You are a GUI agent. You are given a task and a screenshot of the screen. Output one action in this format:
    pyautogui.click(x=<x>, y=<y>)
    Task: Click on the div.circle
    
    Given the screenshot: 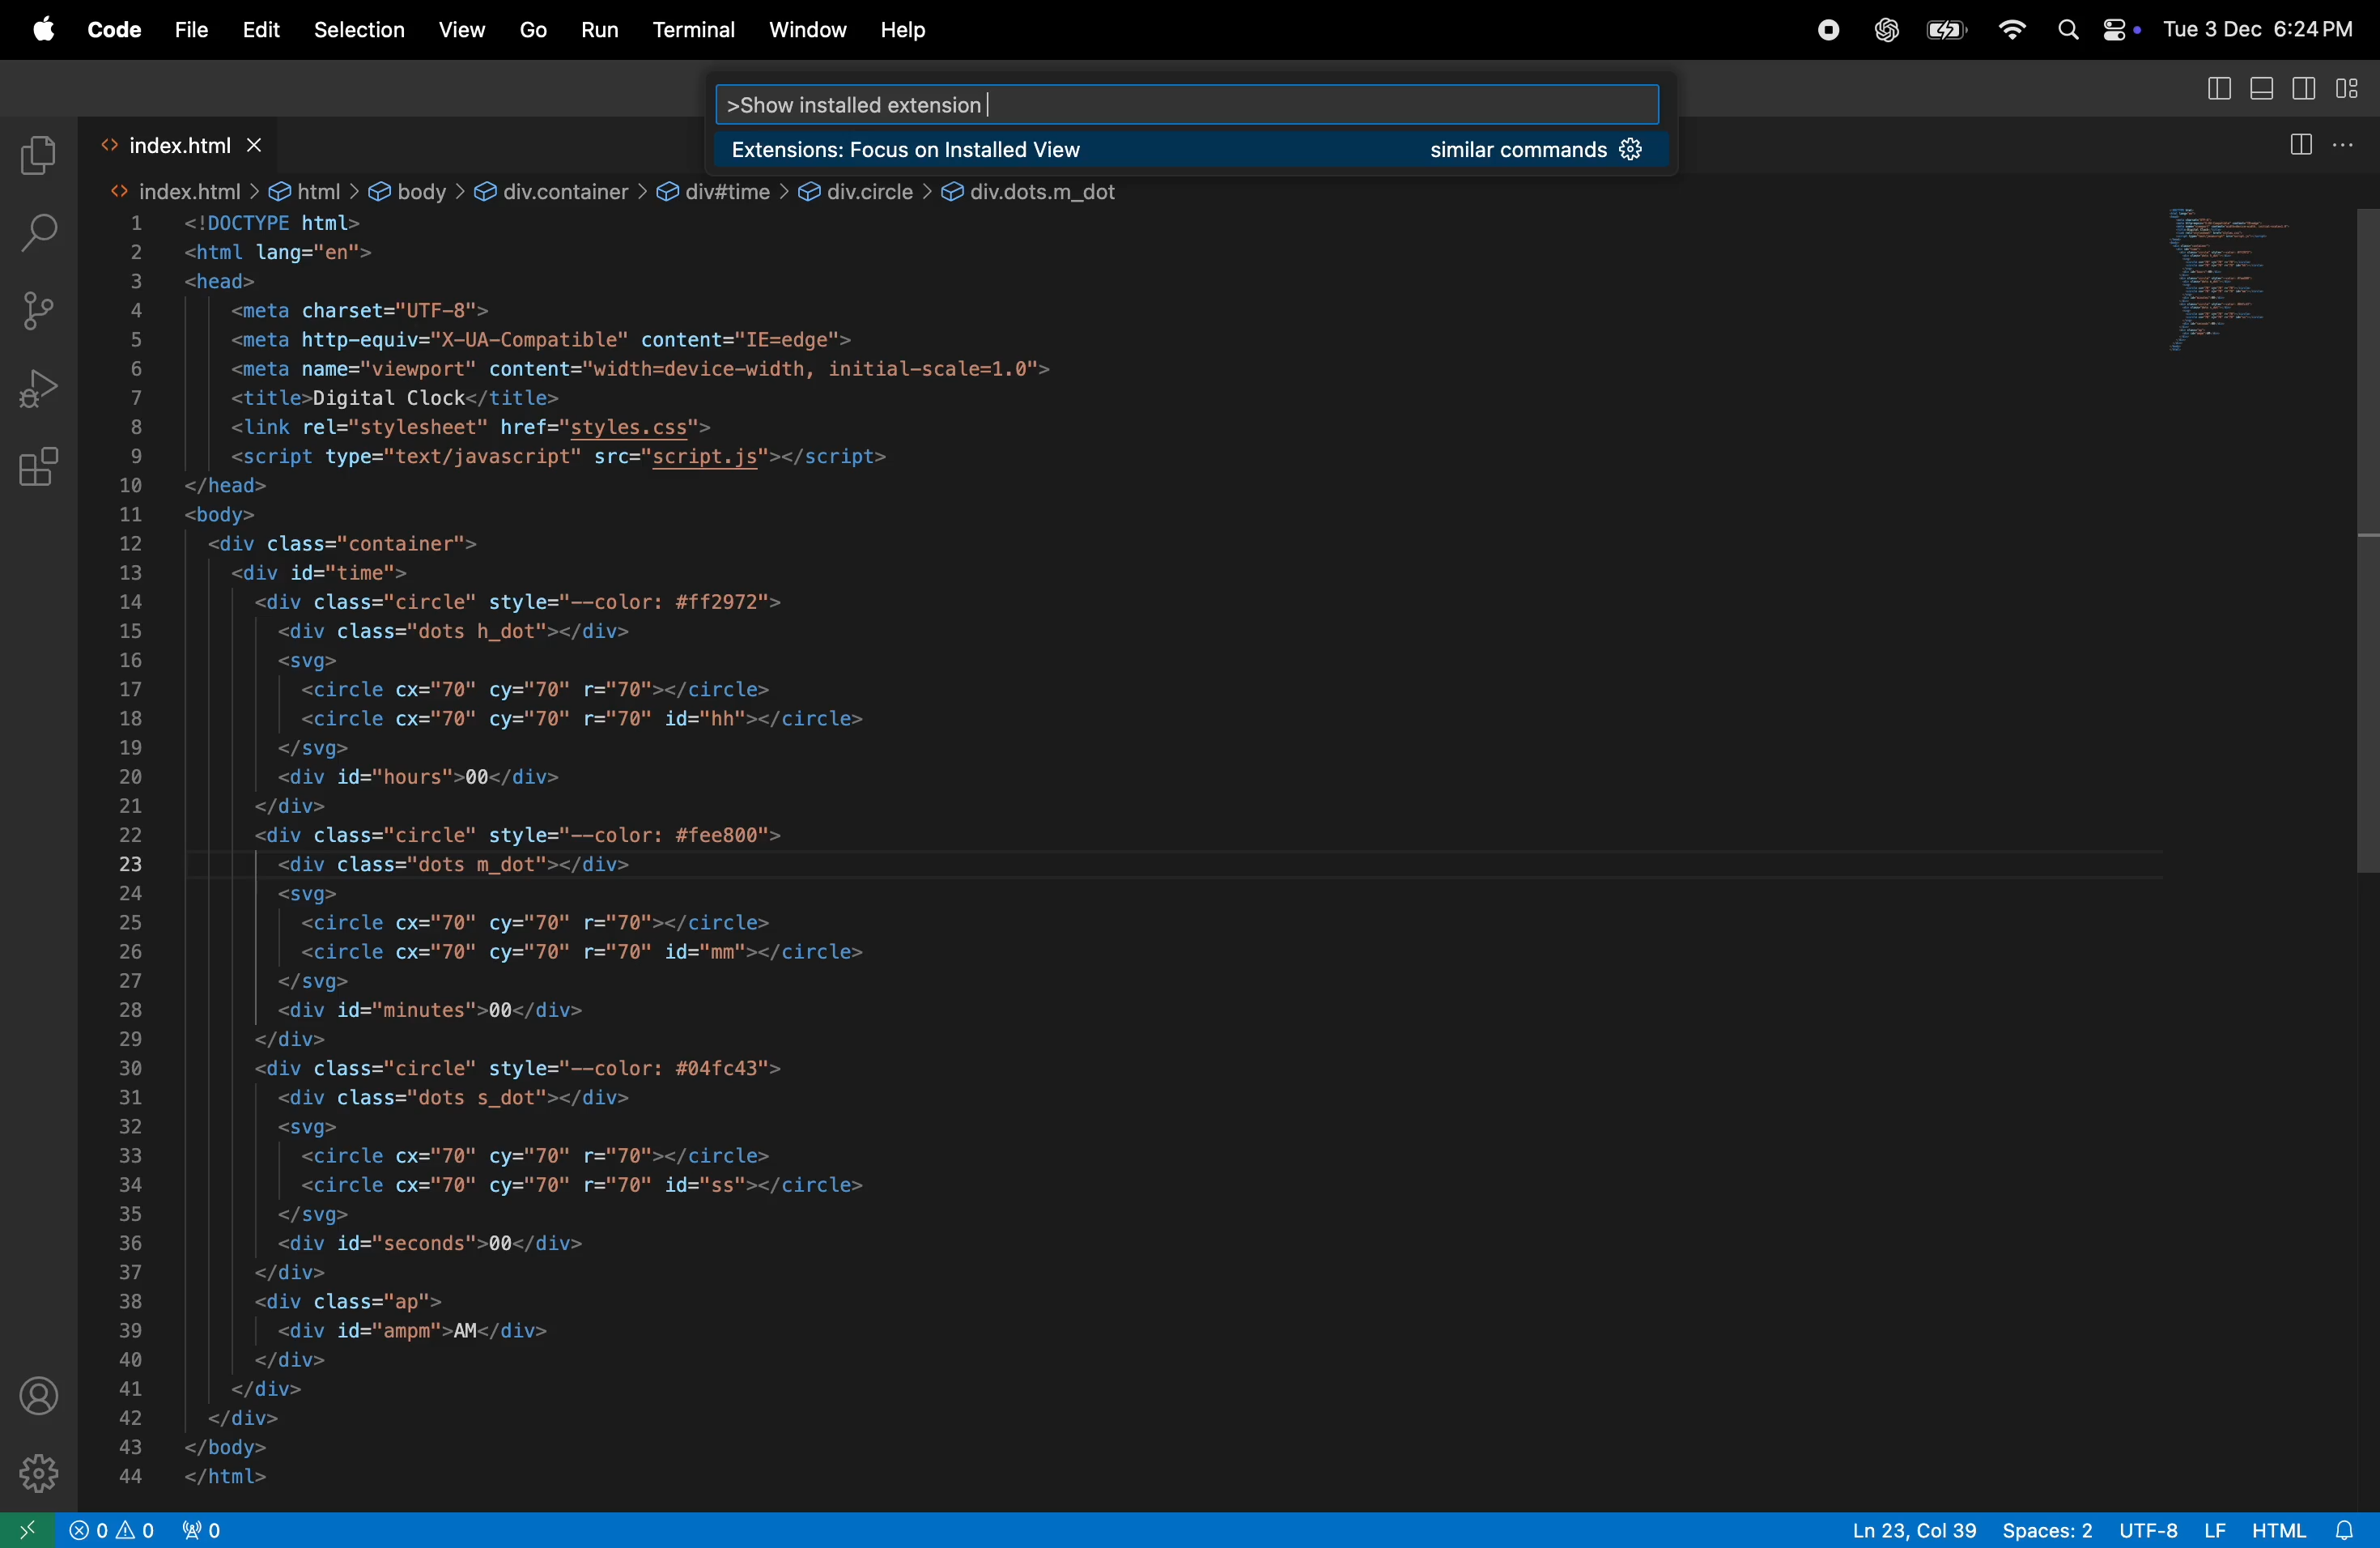 What is the action you would take?
    pyautogui.click(x=863, y=189)
    